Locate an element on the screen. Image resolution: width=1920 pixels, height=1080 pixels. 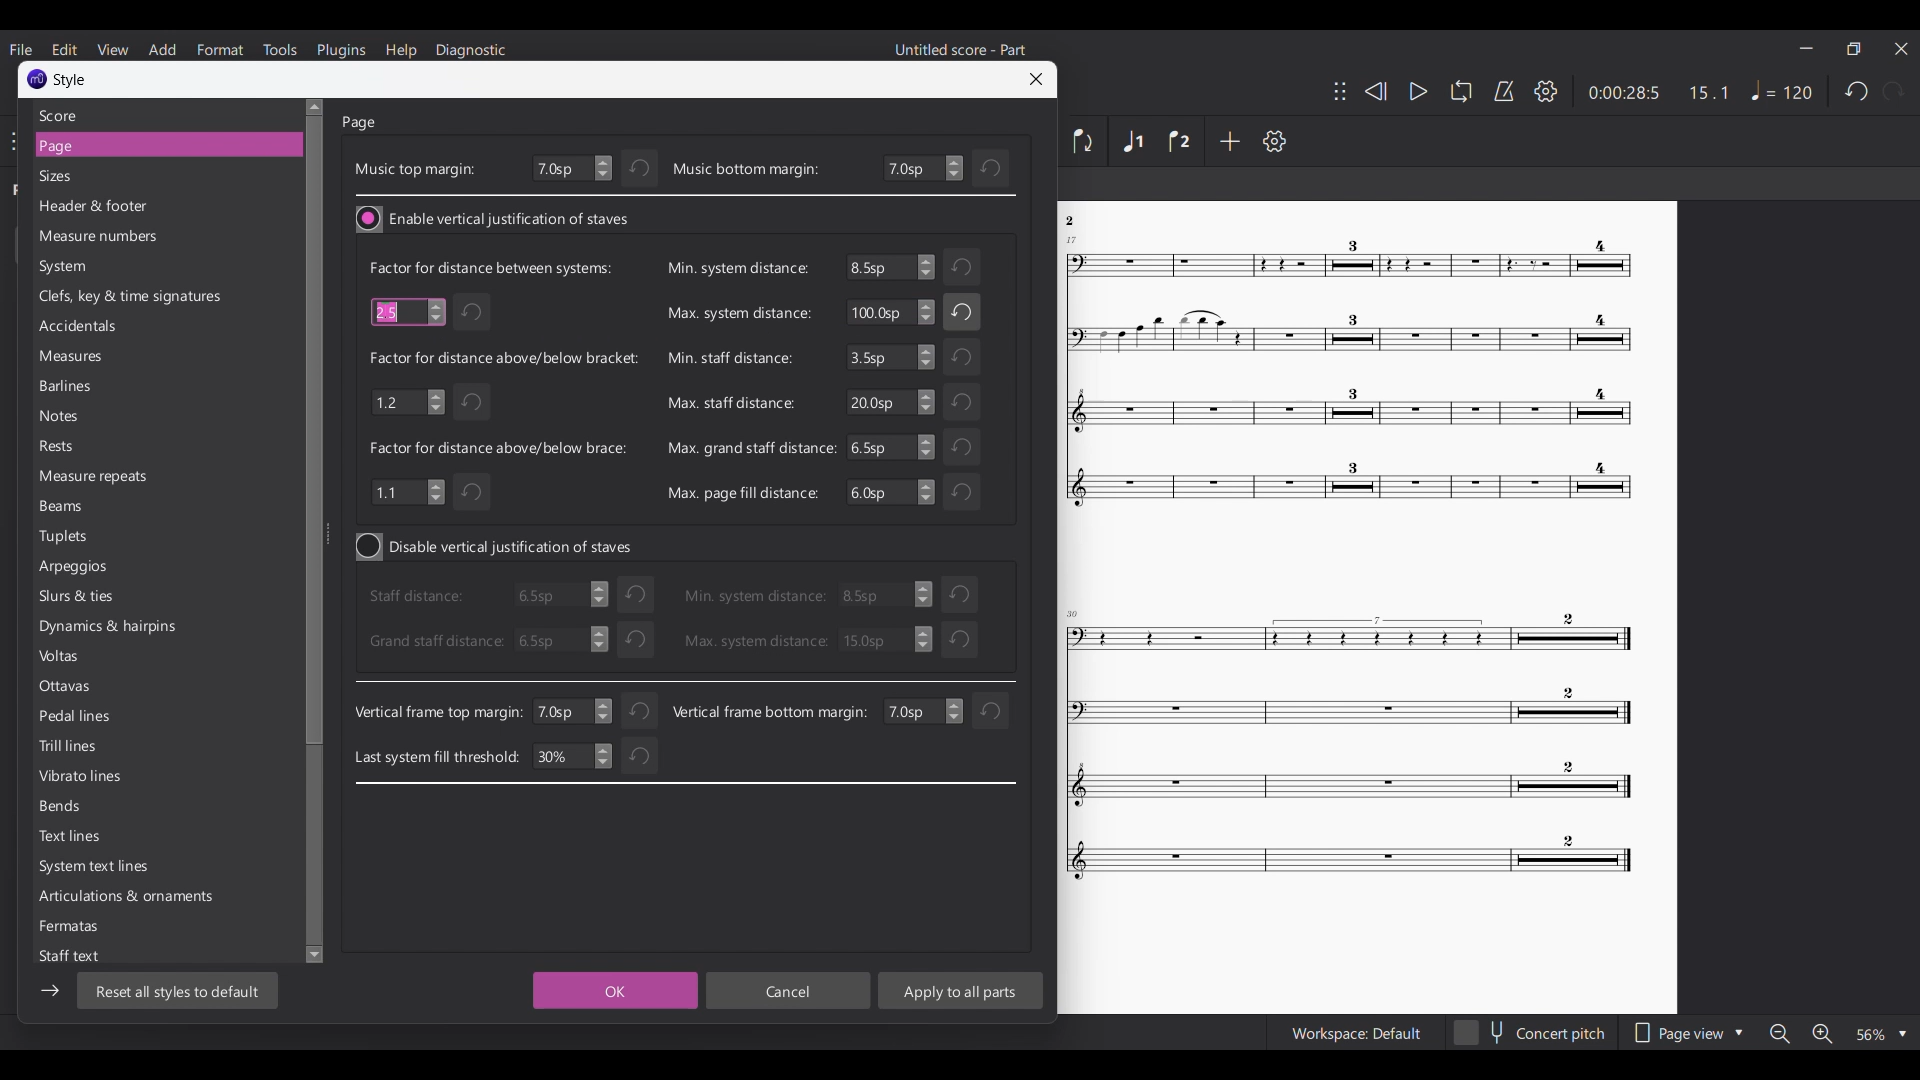
1.1 is located at coordinates (408, 491).